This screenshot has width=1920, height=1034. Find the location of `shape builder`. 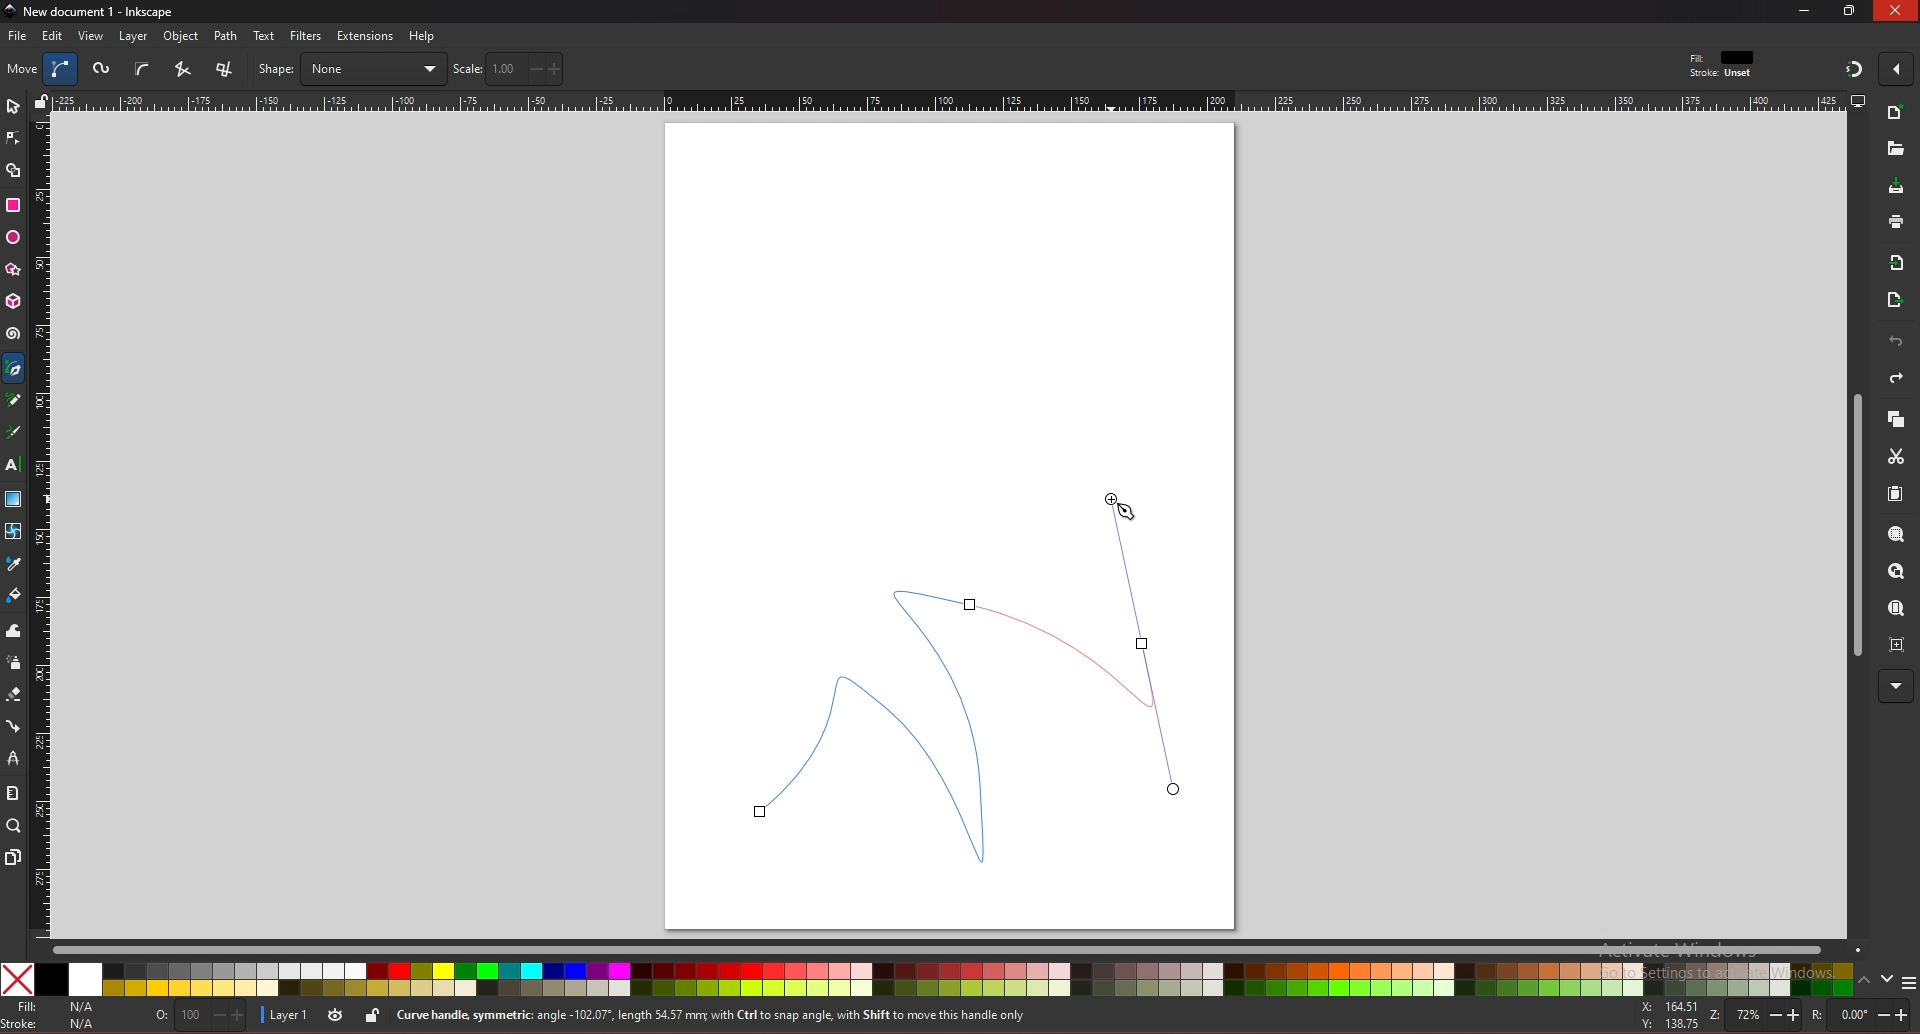

shape builder is located at coordinates (14, 171).